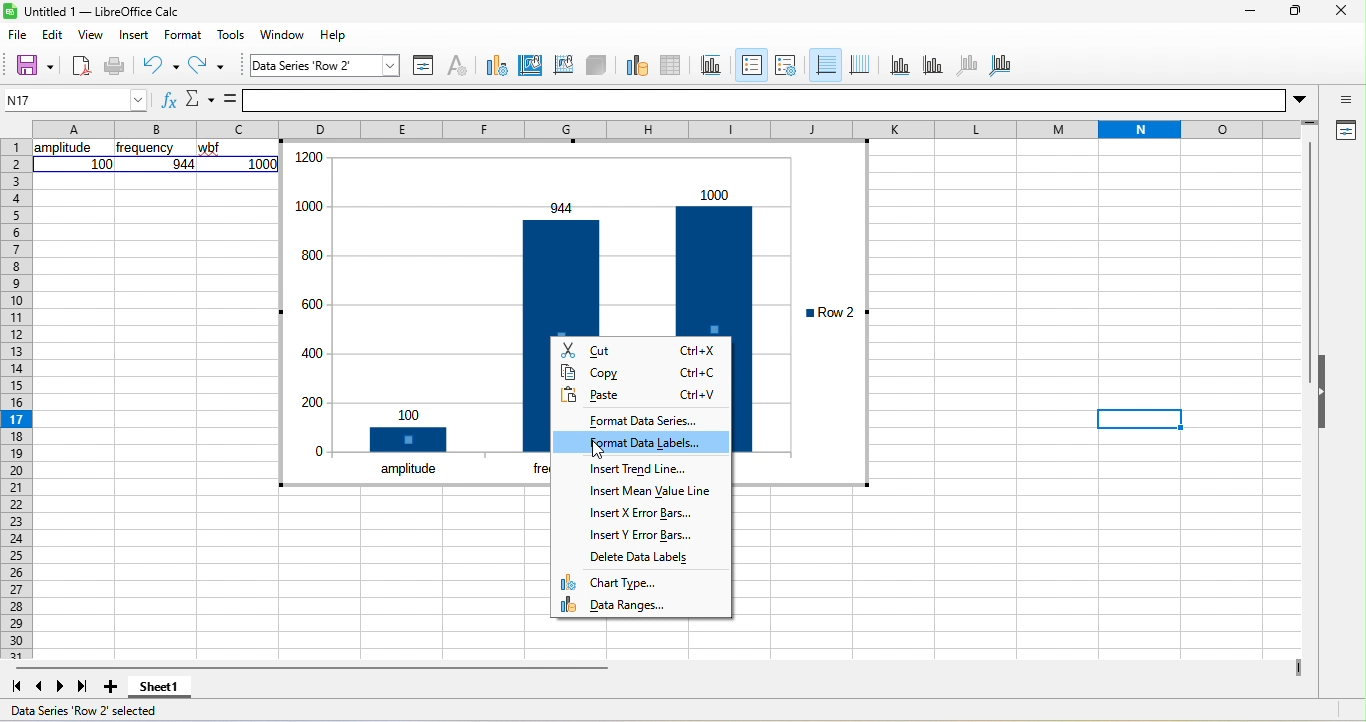  What do you see at coordinates (645, 553) in the screenshot?
I see `delete data labels` at bounding box center [645, 553].